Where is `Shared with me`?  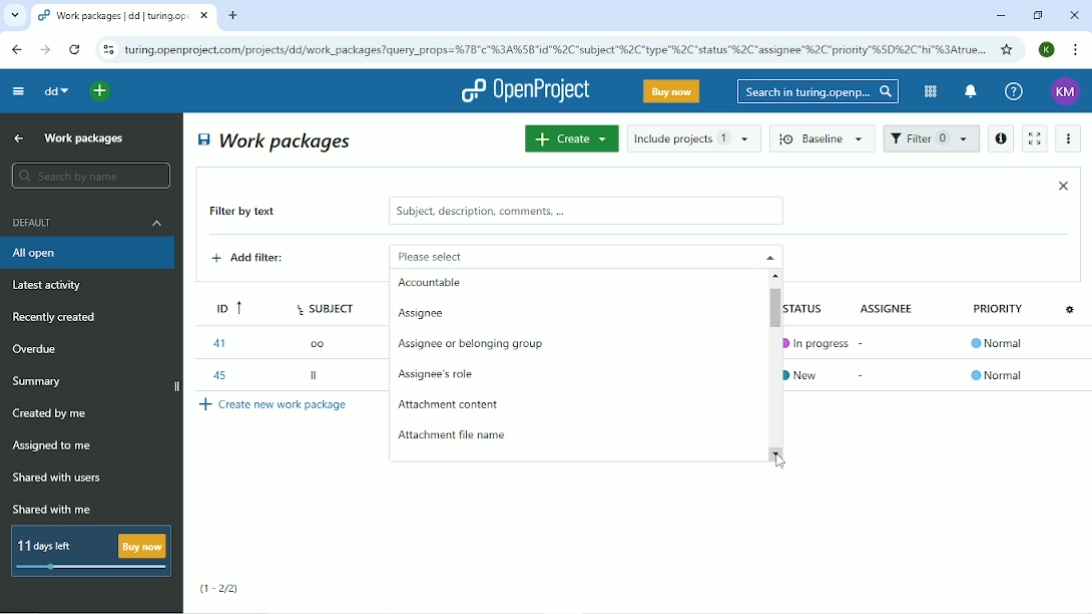
Shared with me is located at coordinates (54, 509).